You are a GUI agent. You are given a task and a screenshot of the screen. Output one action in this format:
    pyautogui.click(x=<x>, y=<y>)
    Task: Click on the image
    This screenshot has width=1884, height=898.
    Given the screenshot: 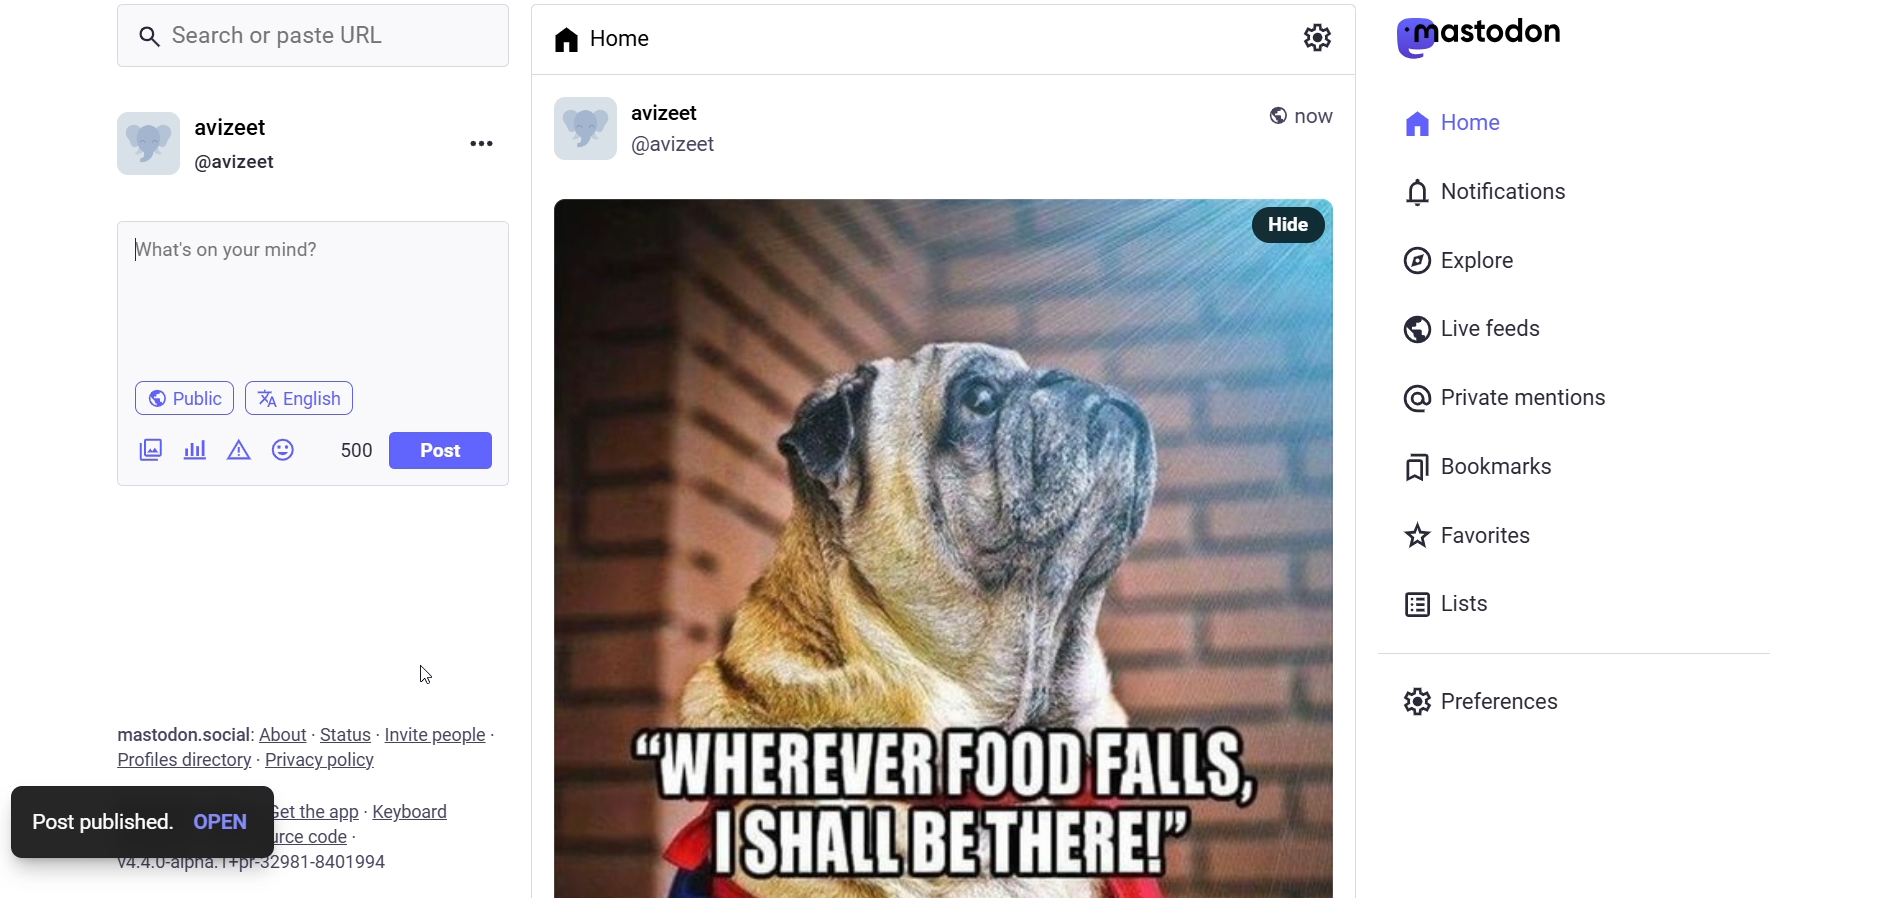 What is the action you would take?
    pyautogui.click(x=917, y=550)
    